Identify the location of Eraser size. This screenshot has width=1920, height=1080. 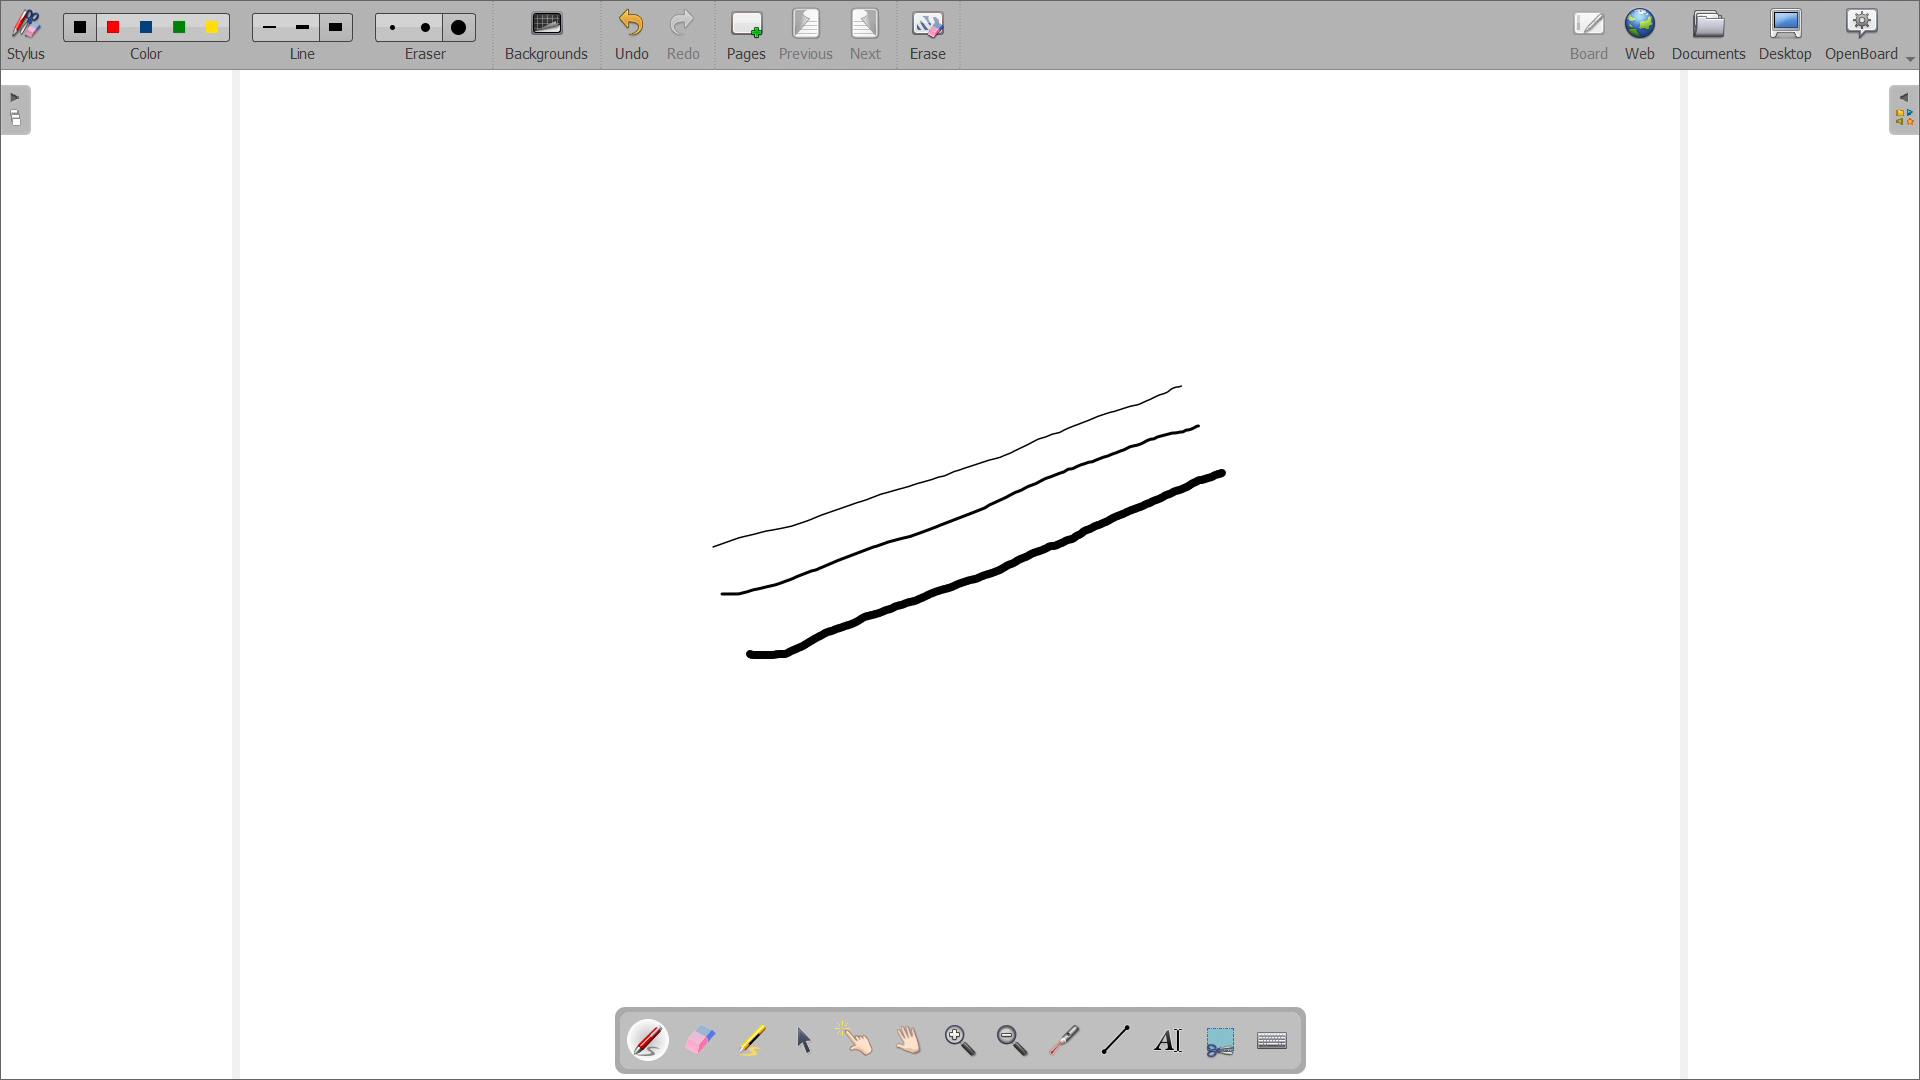
(394, 27).